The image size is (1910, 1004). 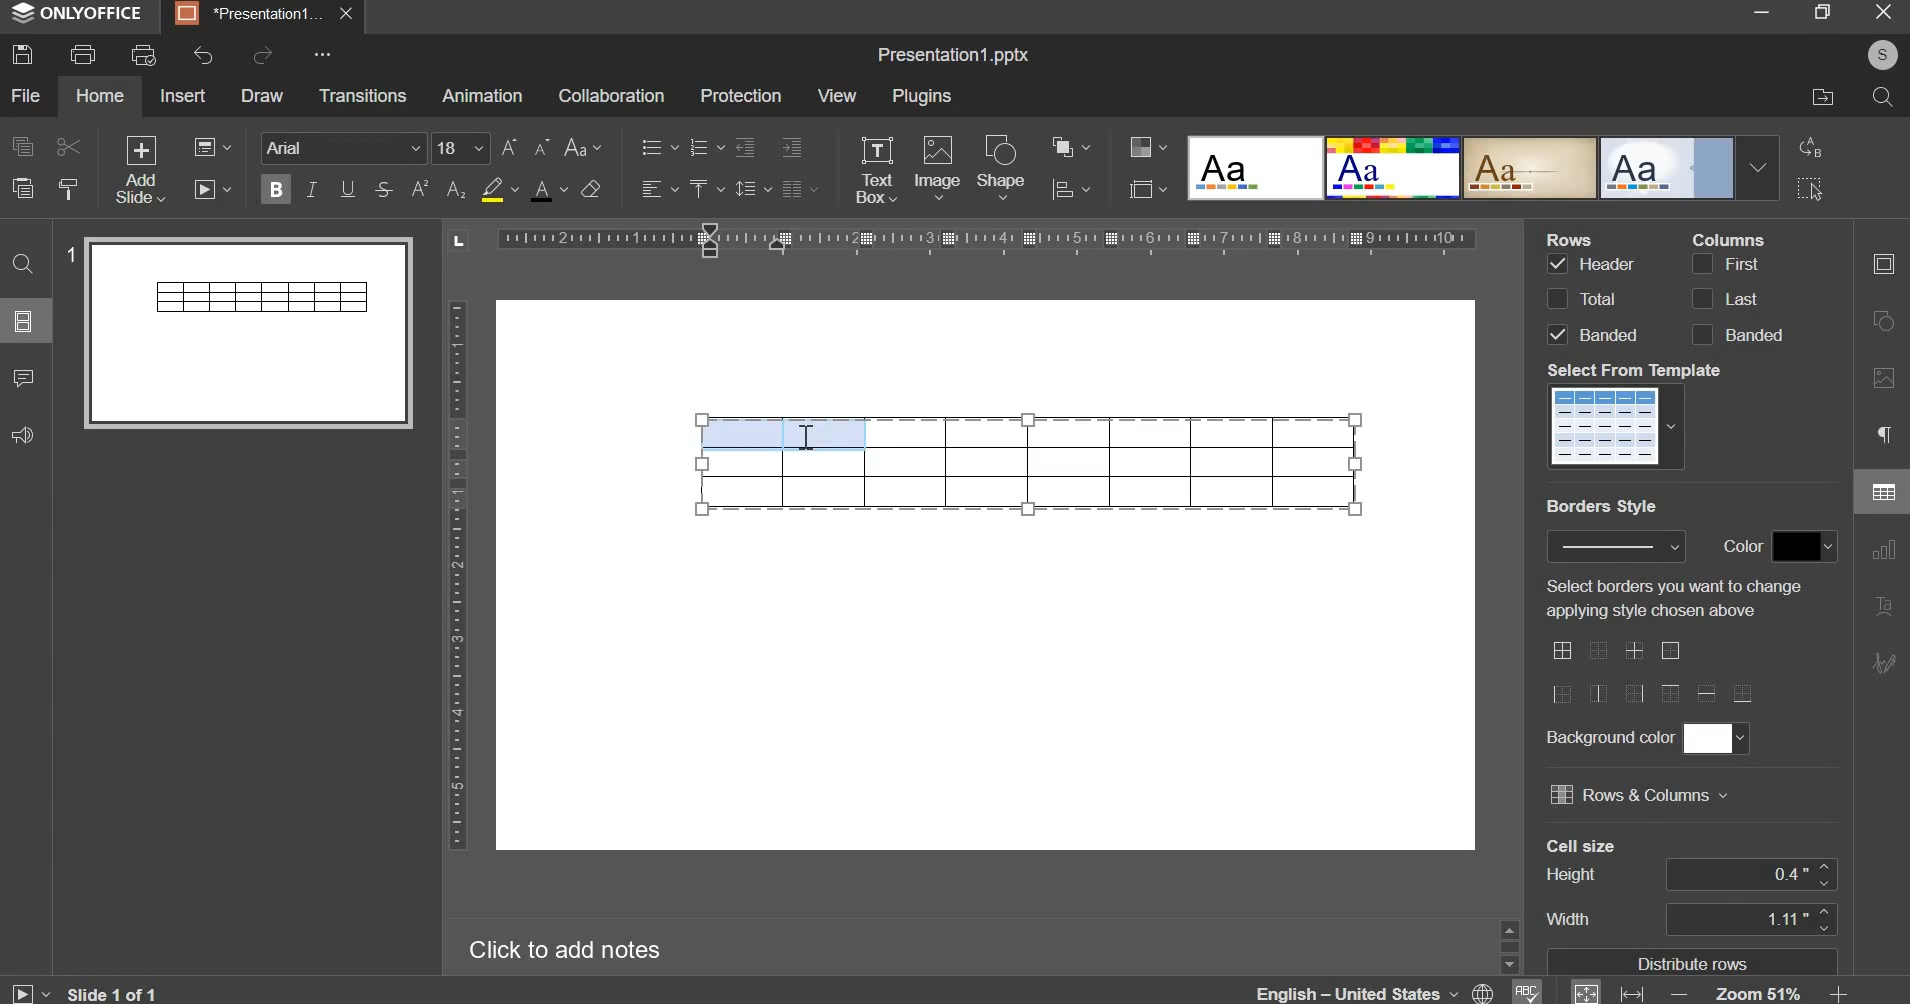 What do you see at coordinates (582, 148) in the screenshot?
I see `change case` at bounding box center [582, 148].